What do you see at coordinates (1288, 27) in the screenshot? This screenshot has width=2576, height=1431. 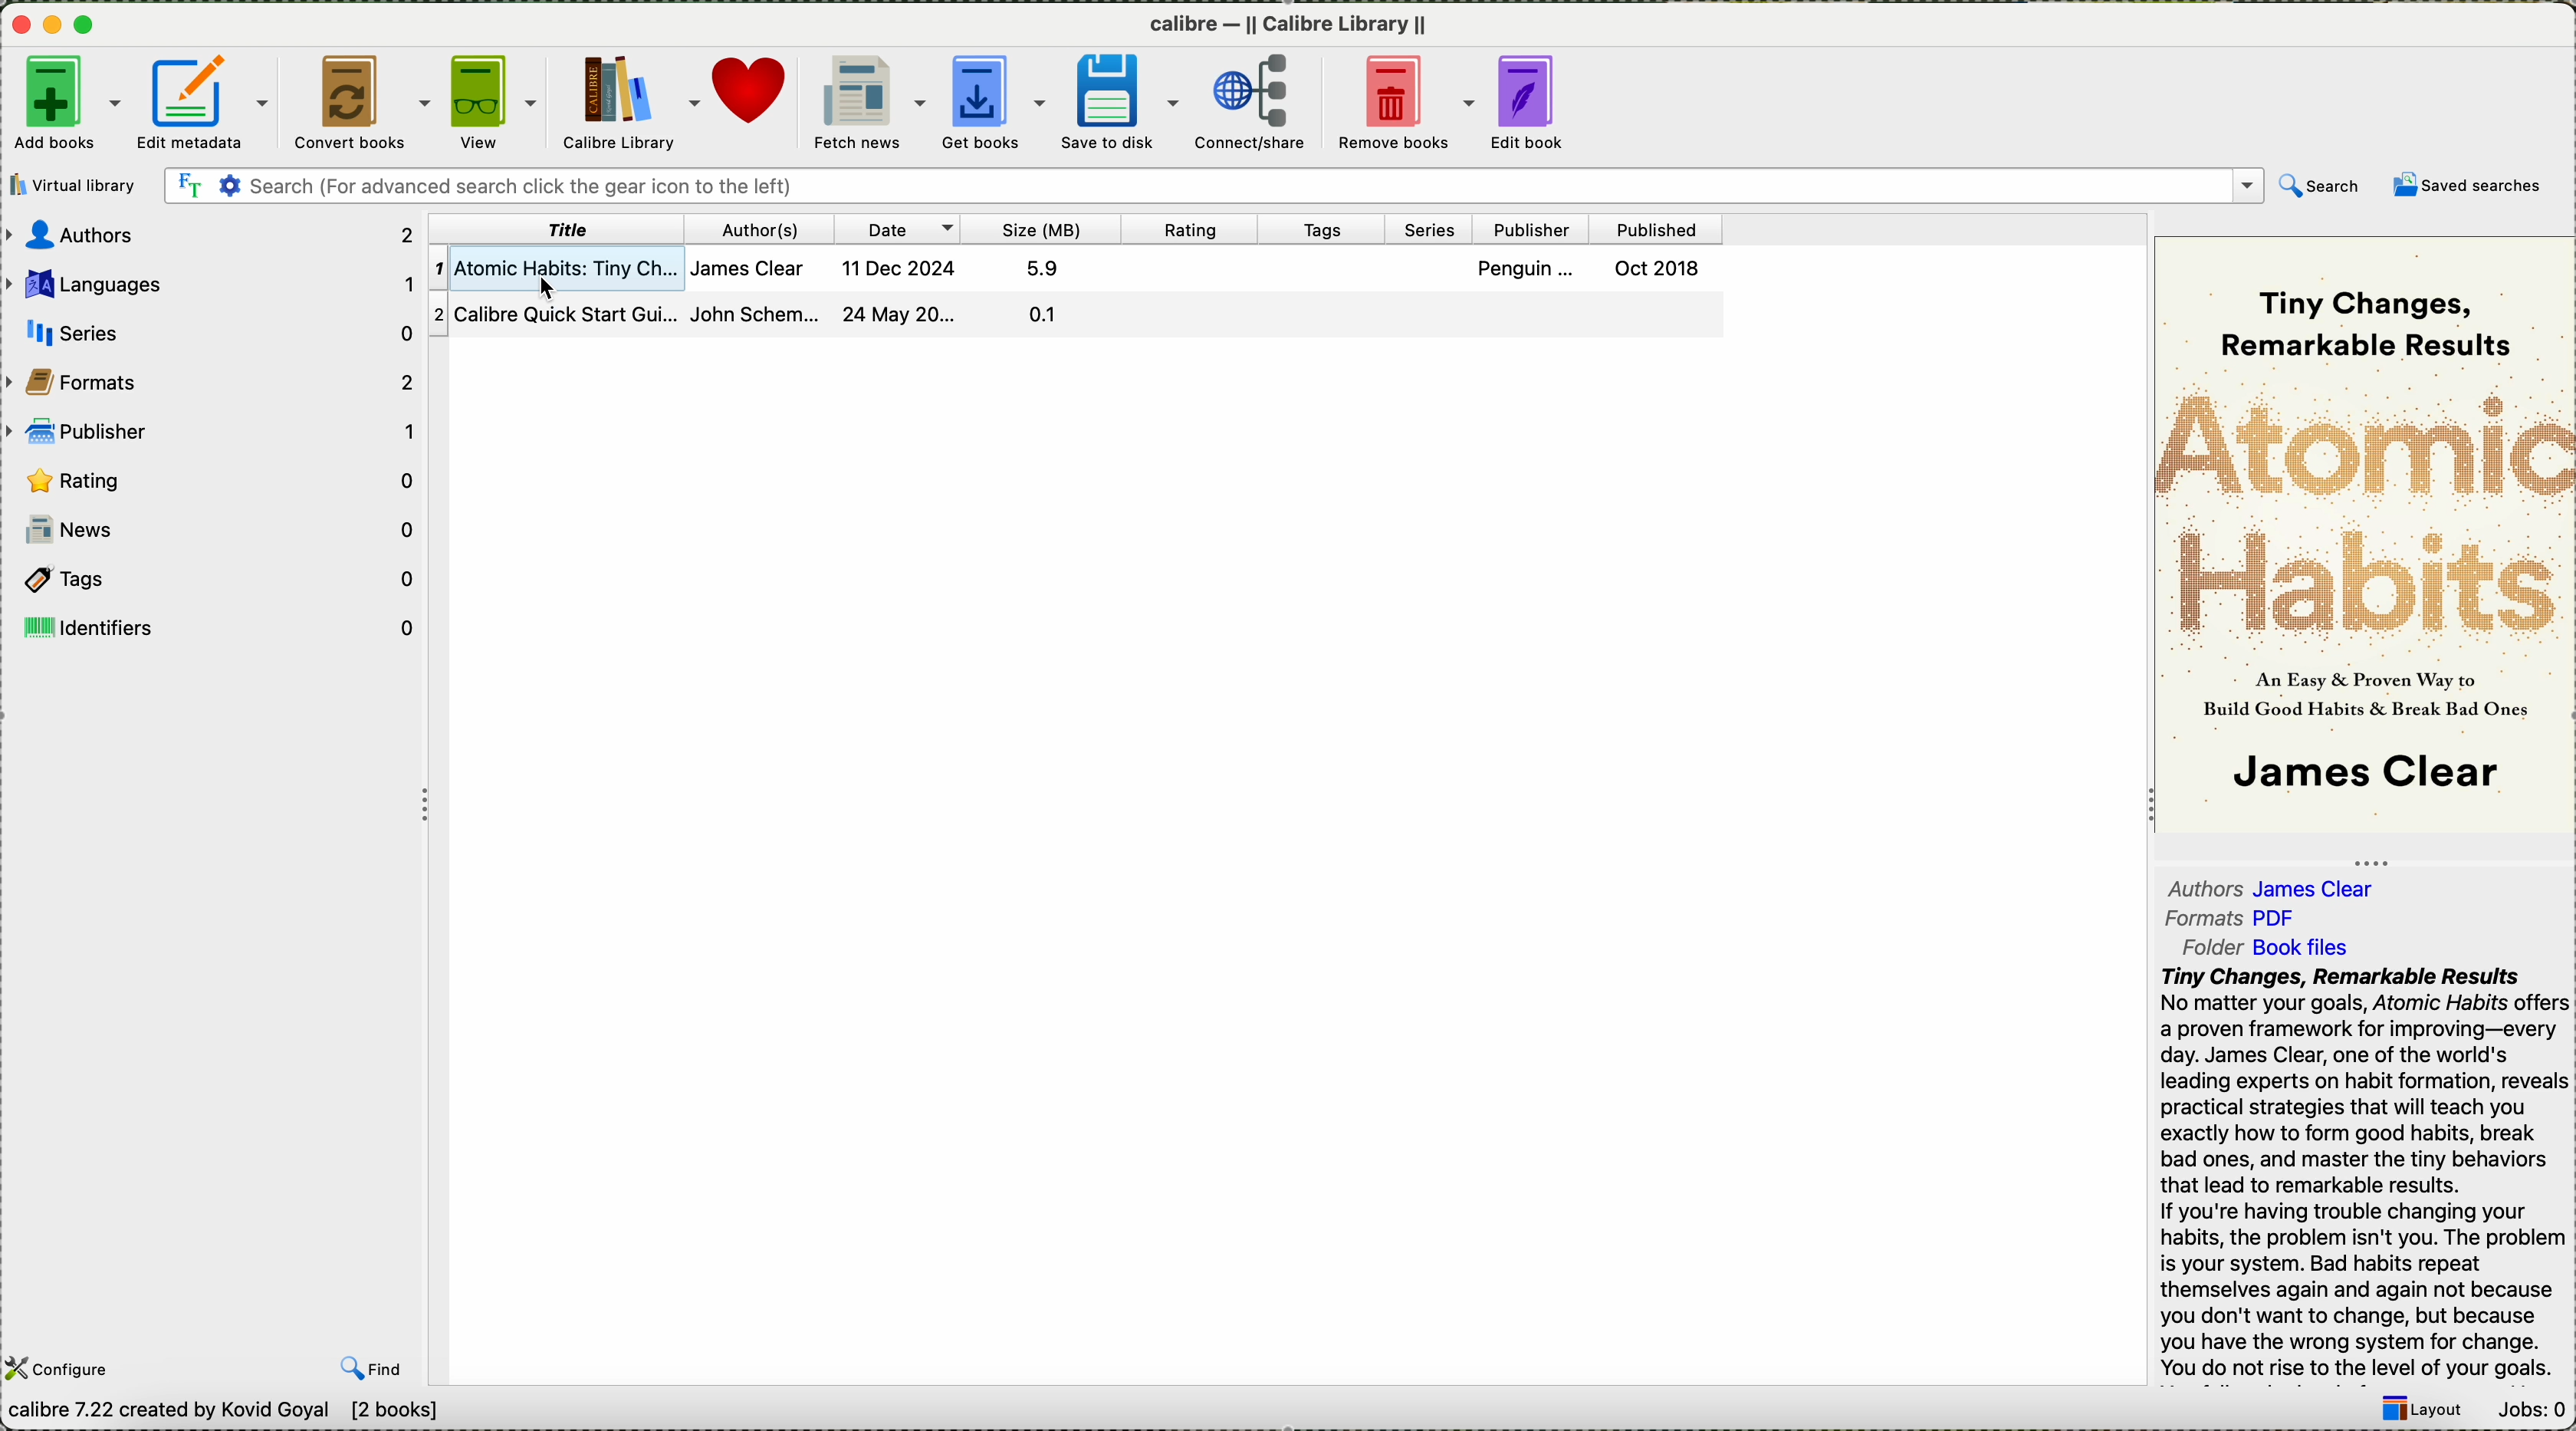 I see `calibre` at bounding box center [1288, 27].